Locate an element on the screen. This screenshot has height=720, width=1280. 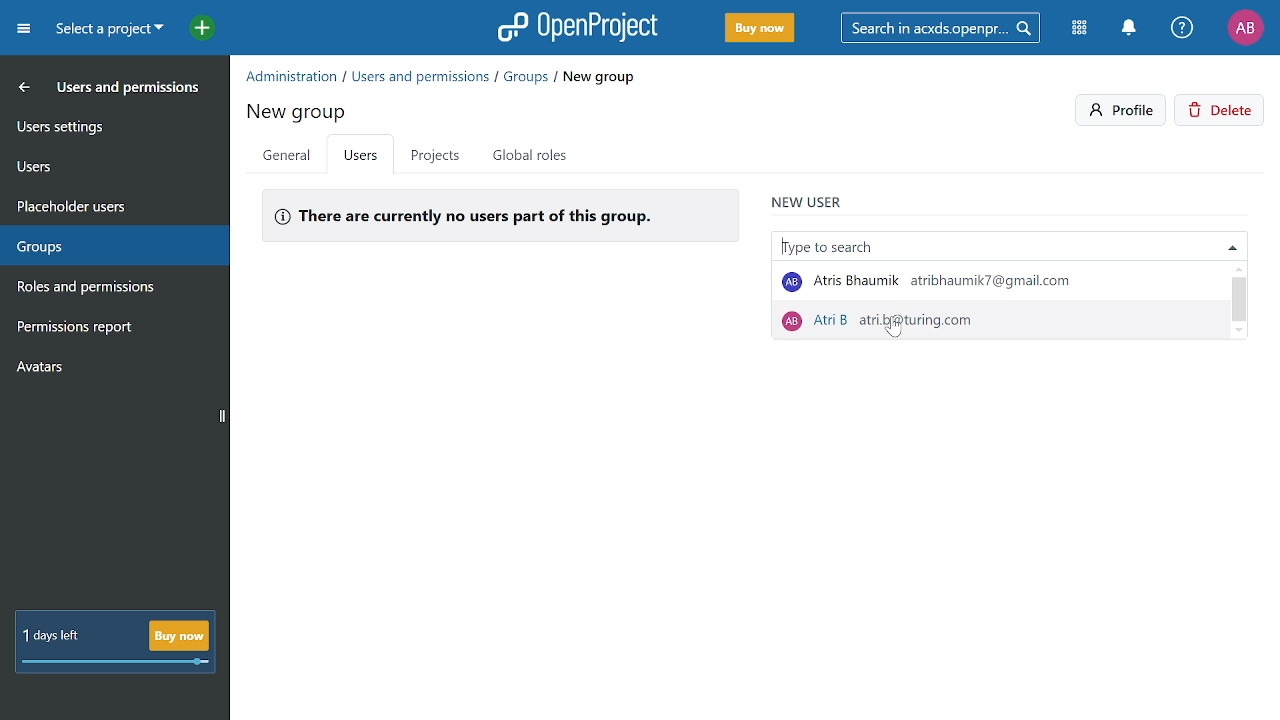
Placeholders users is located at coordinates (112, 204).